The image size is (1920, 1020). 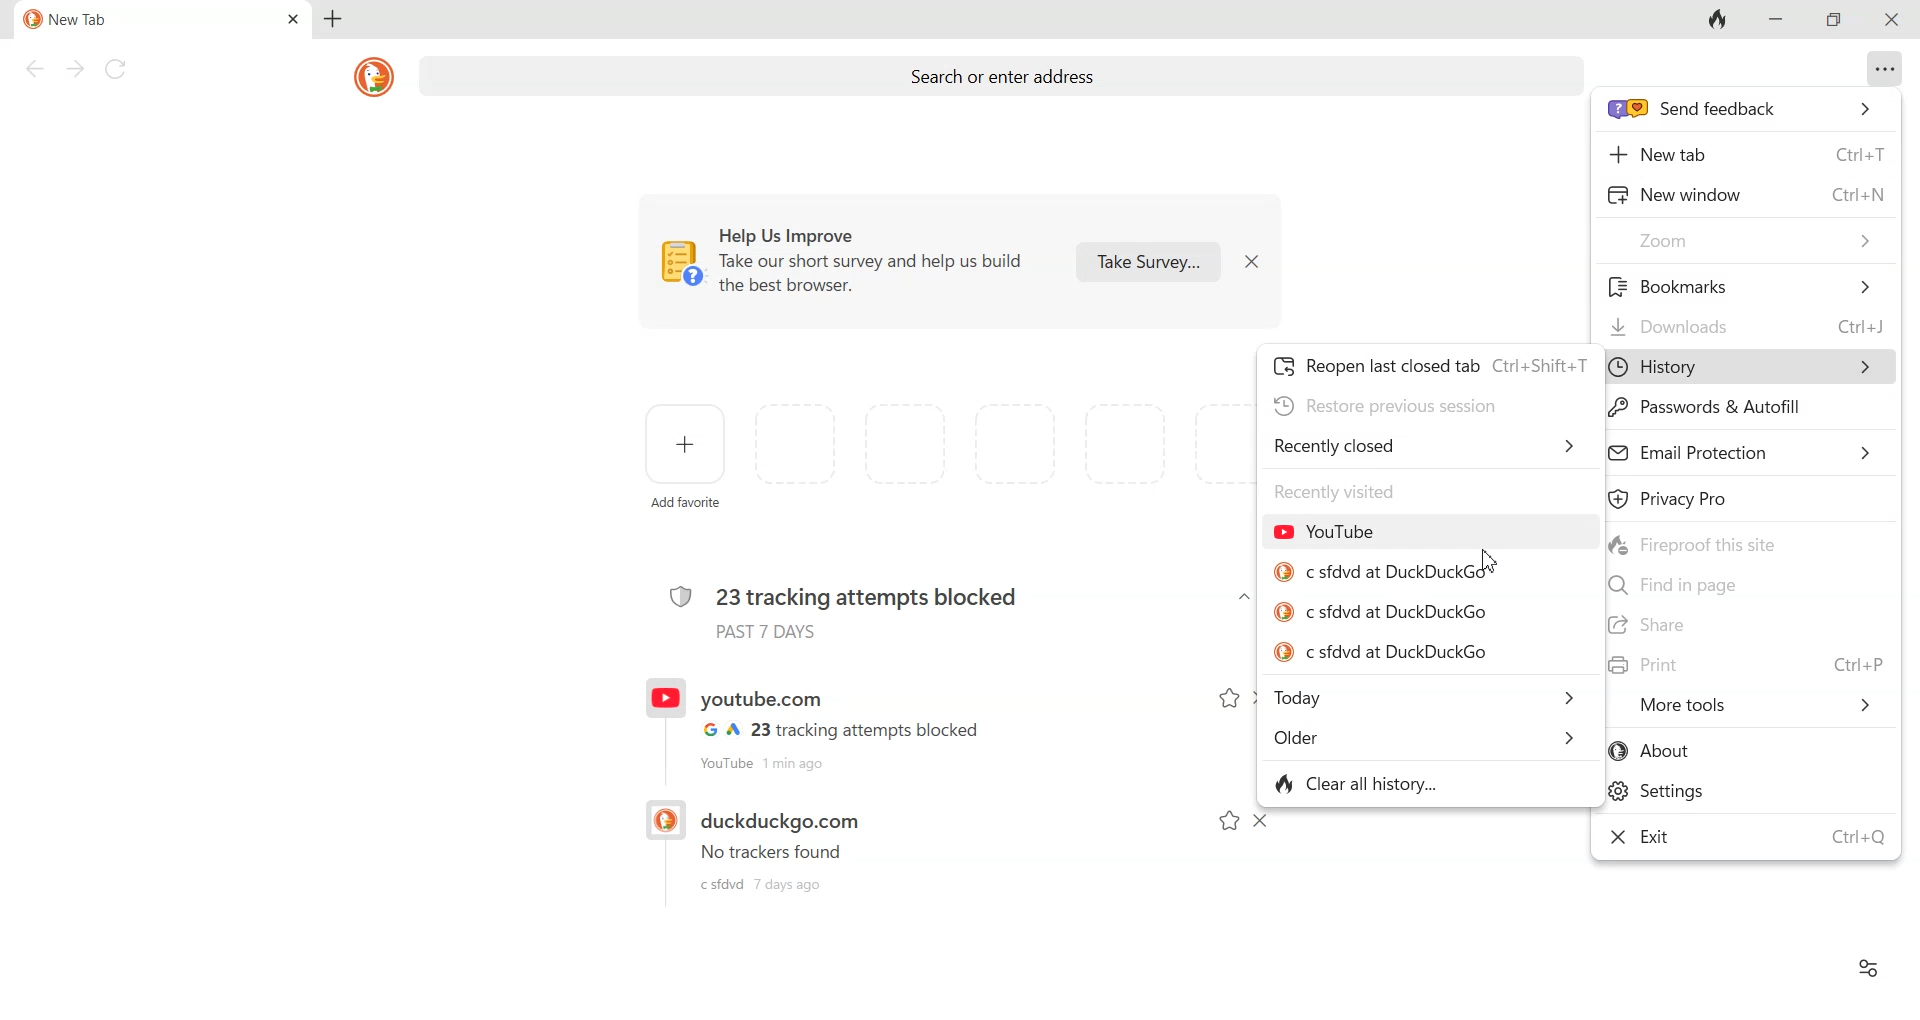 What do you see at coordinates (1244, 597) in the screenshot?
I see `Dropdown arrow` at bounding box center [1244, 597].